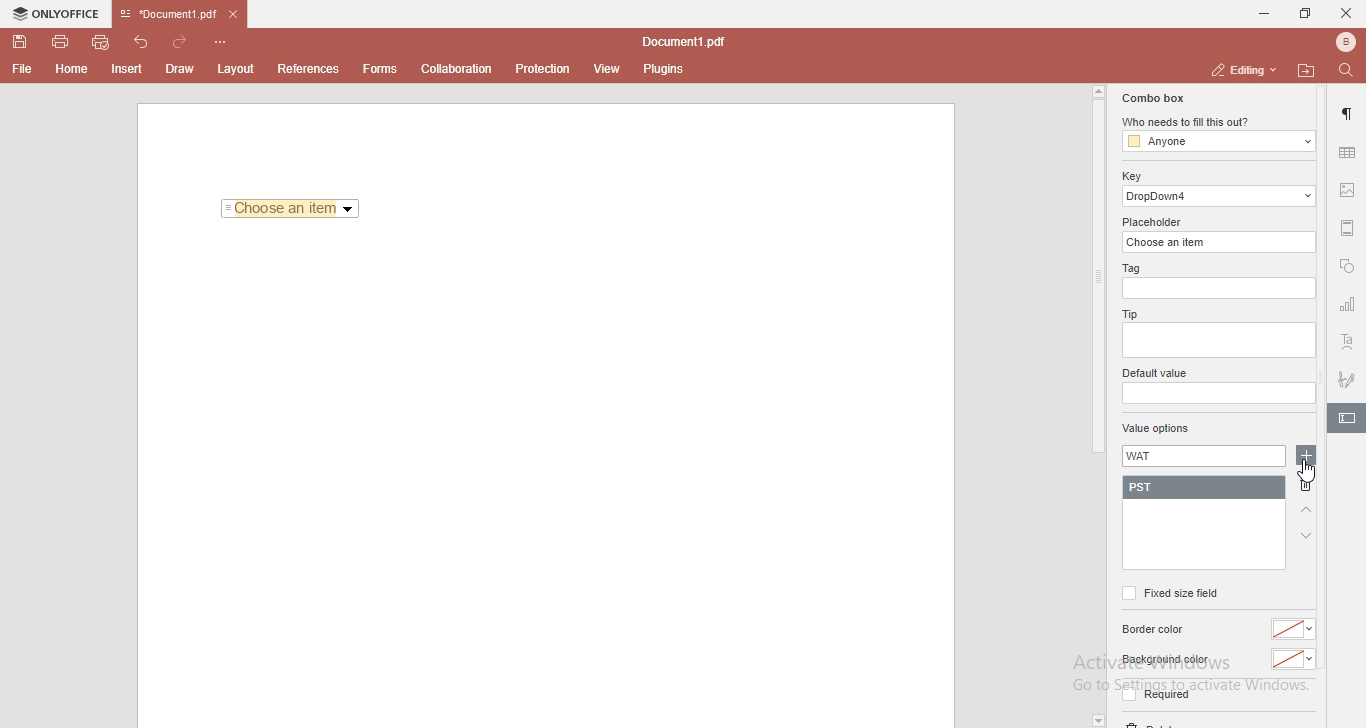 The width and height of the screenshot is (1366, 728). What do you see at coordinates (1151, 98) in the screenshot?
I see `combo box` at bounding box center [1151, 98].